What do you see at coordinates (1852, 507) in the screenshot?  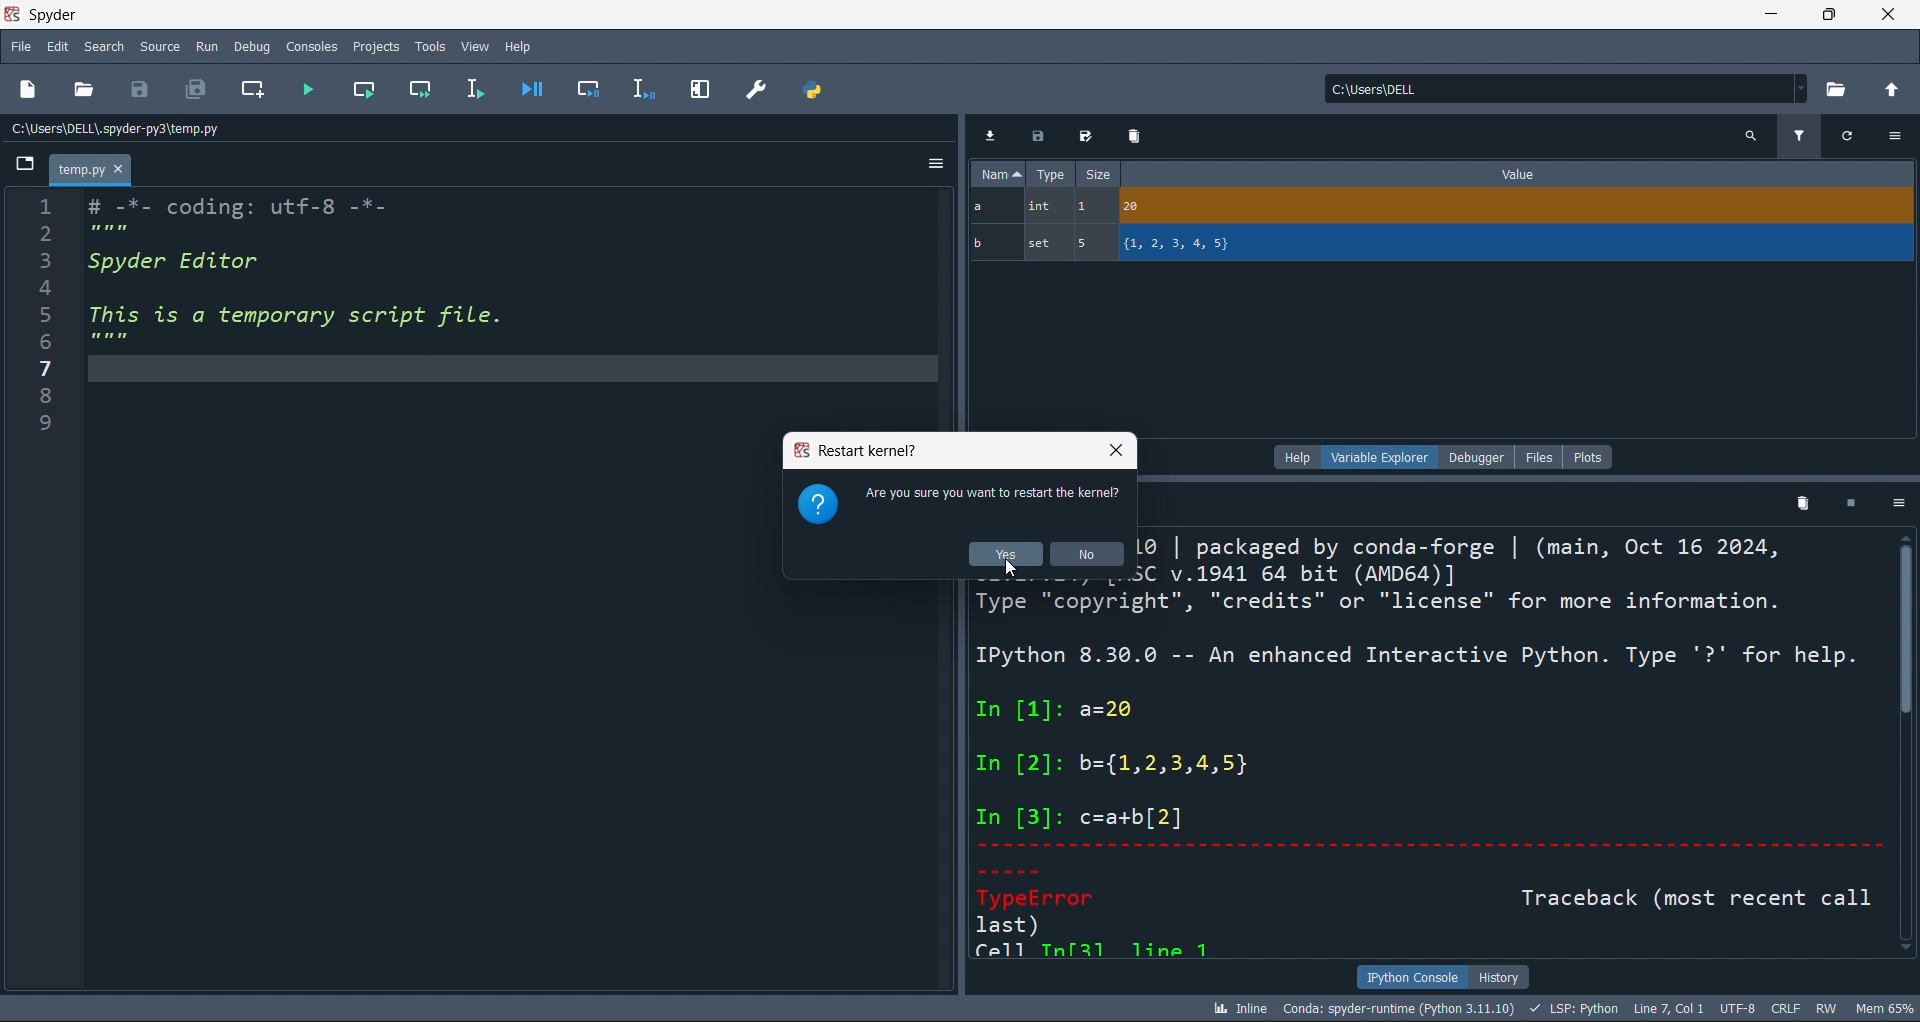 I see `stop kernel` at bounding box center [1852, 507].